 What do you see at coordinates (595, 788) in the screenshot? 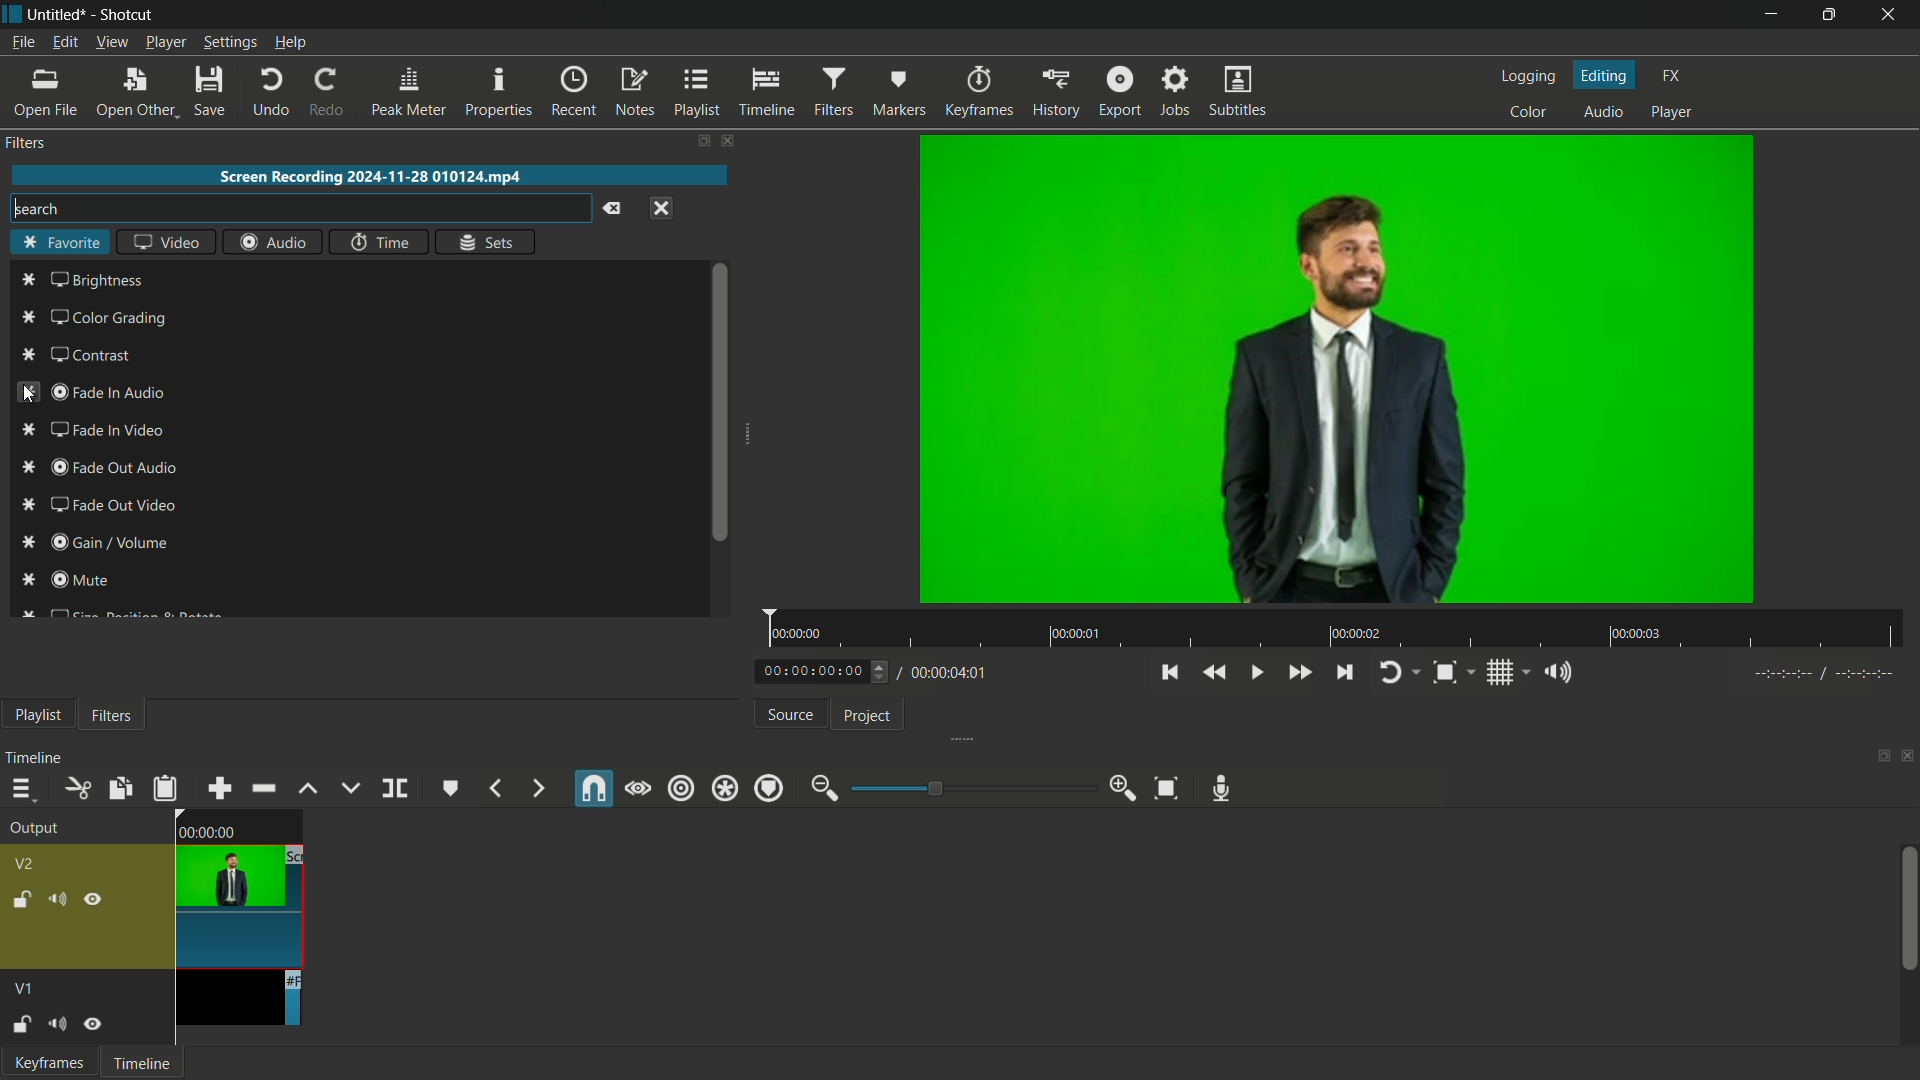
I see `snap` at bounding box center [595, 788].